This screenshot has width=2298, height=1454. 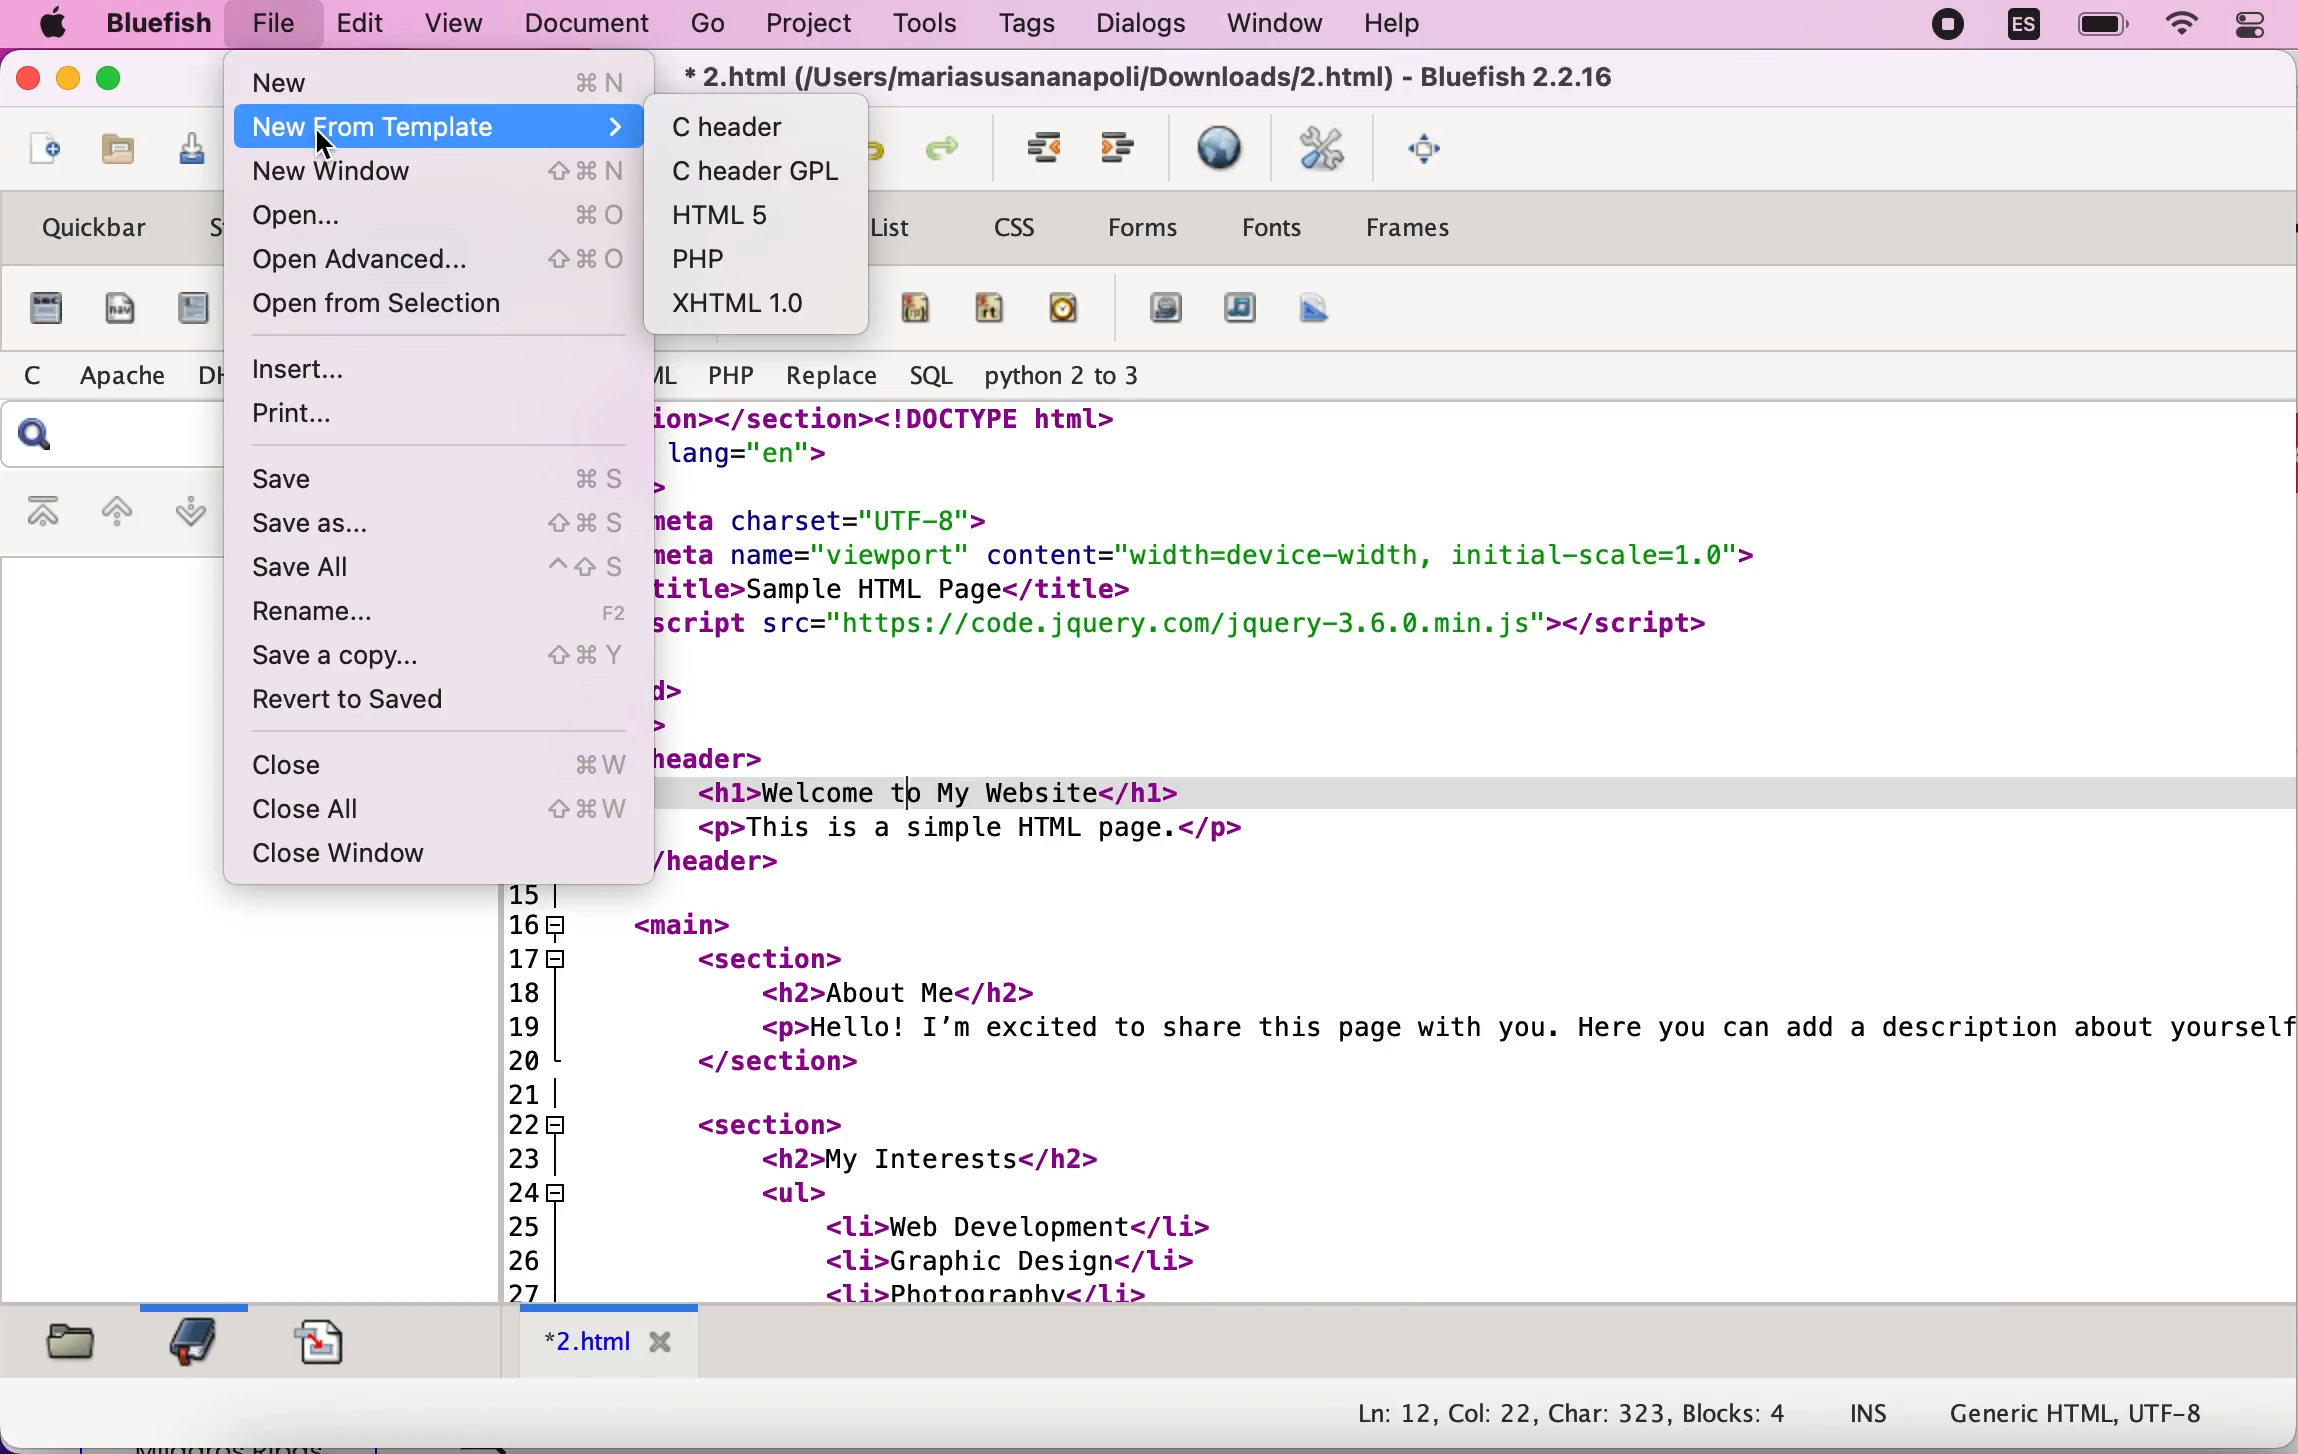 What do you see at coordinates (124, 374) in the screenshot?
I see `Apache` at bounding box center [124, 374].